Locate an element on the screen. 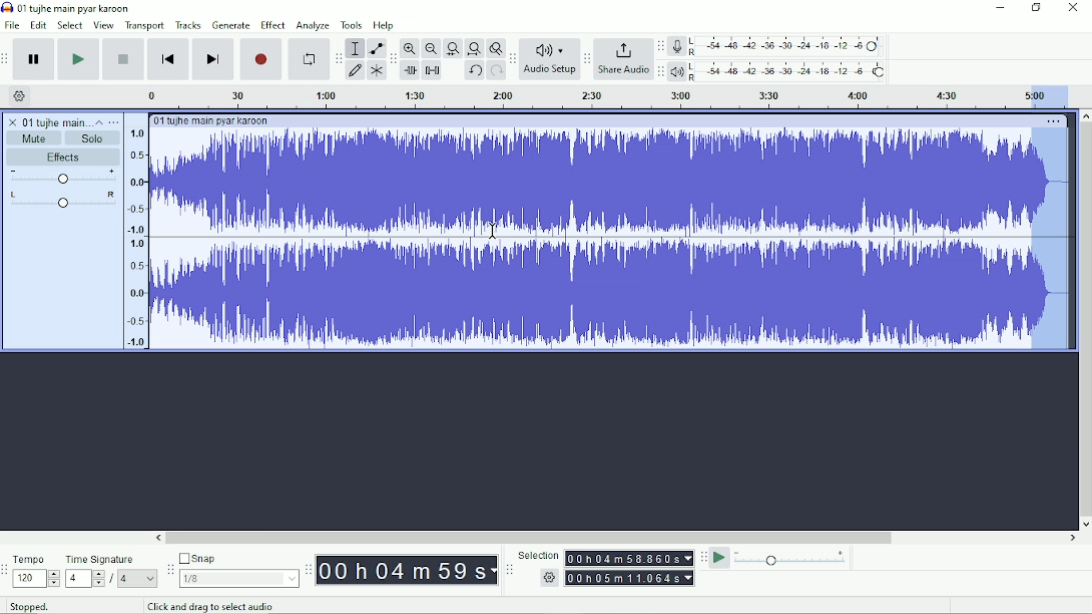  Record is located at coordinates (262, 60).